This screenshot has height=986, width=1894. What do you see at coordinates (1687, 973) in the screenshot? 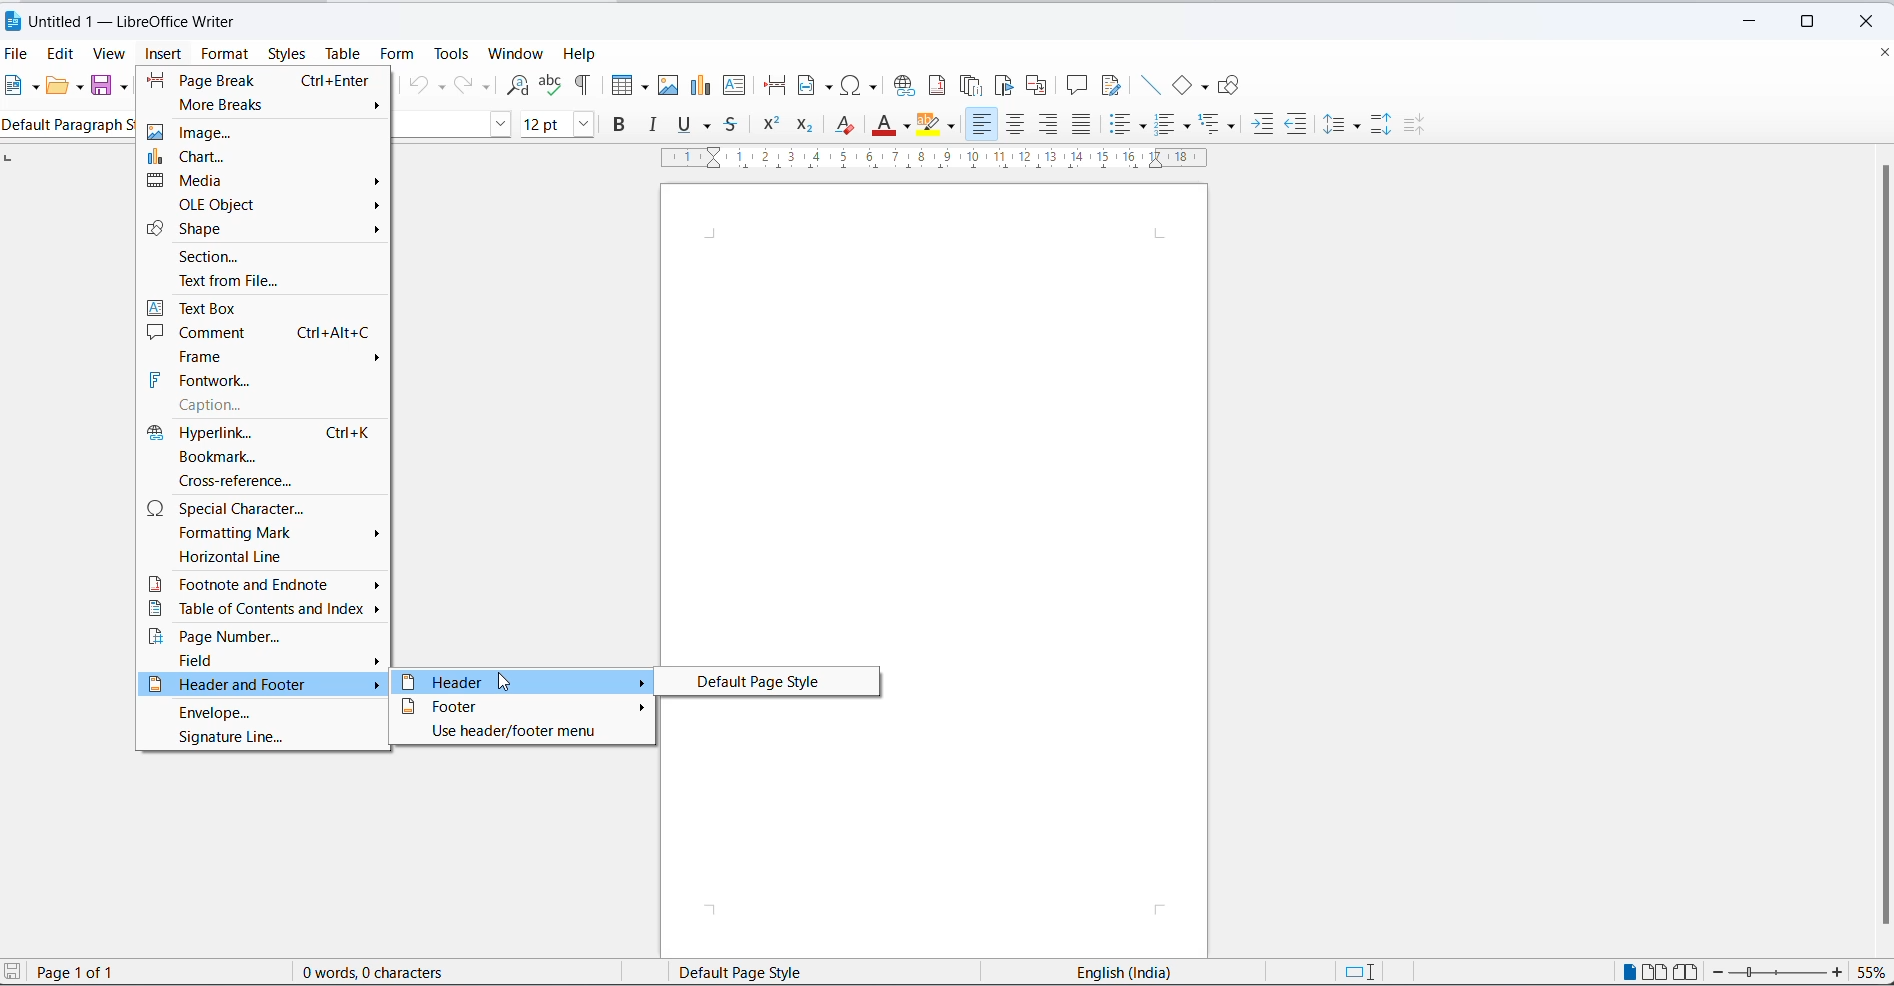
I see `book view` at bounding box center [1687, 973].